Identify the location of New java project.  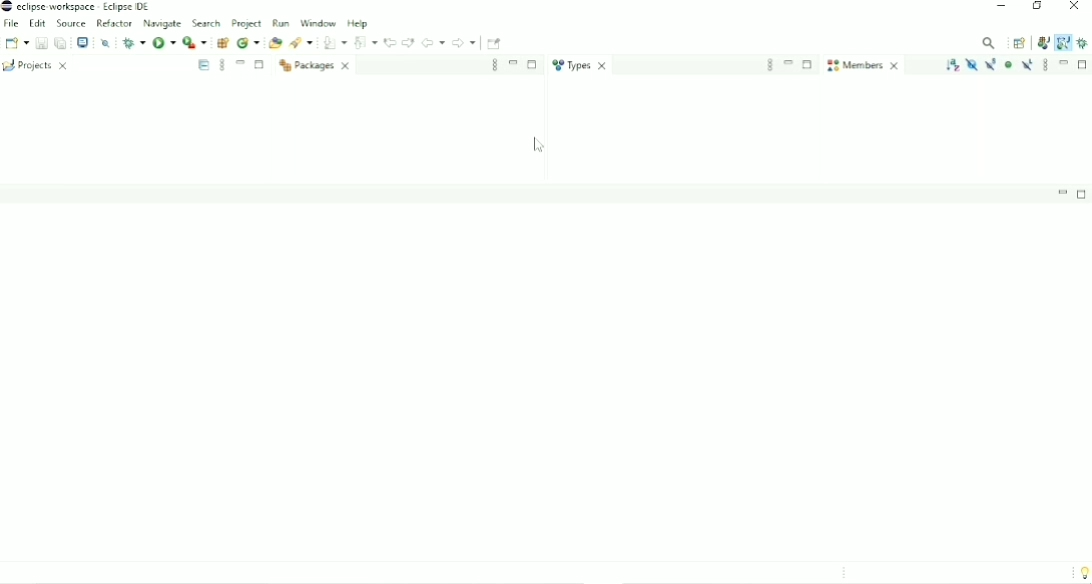
(248, 42).